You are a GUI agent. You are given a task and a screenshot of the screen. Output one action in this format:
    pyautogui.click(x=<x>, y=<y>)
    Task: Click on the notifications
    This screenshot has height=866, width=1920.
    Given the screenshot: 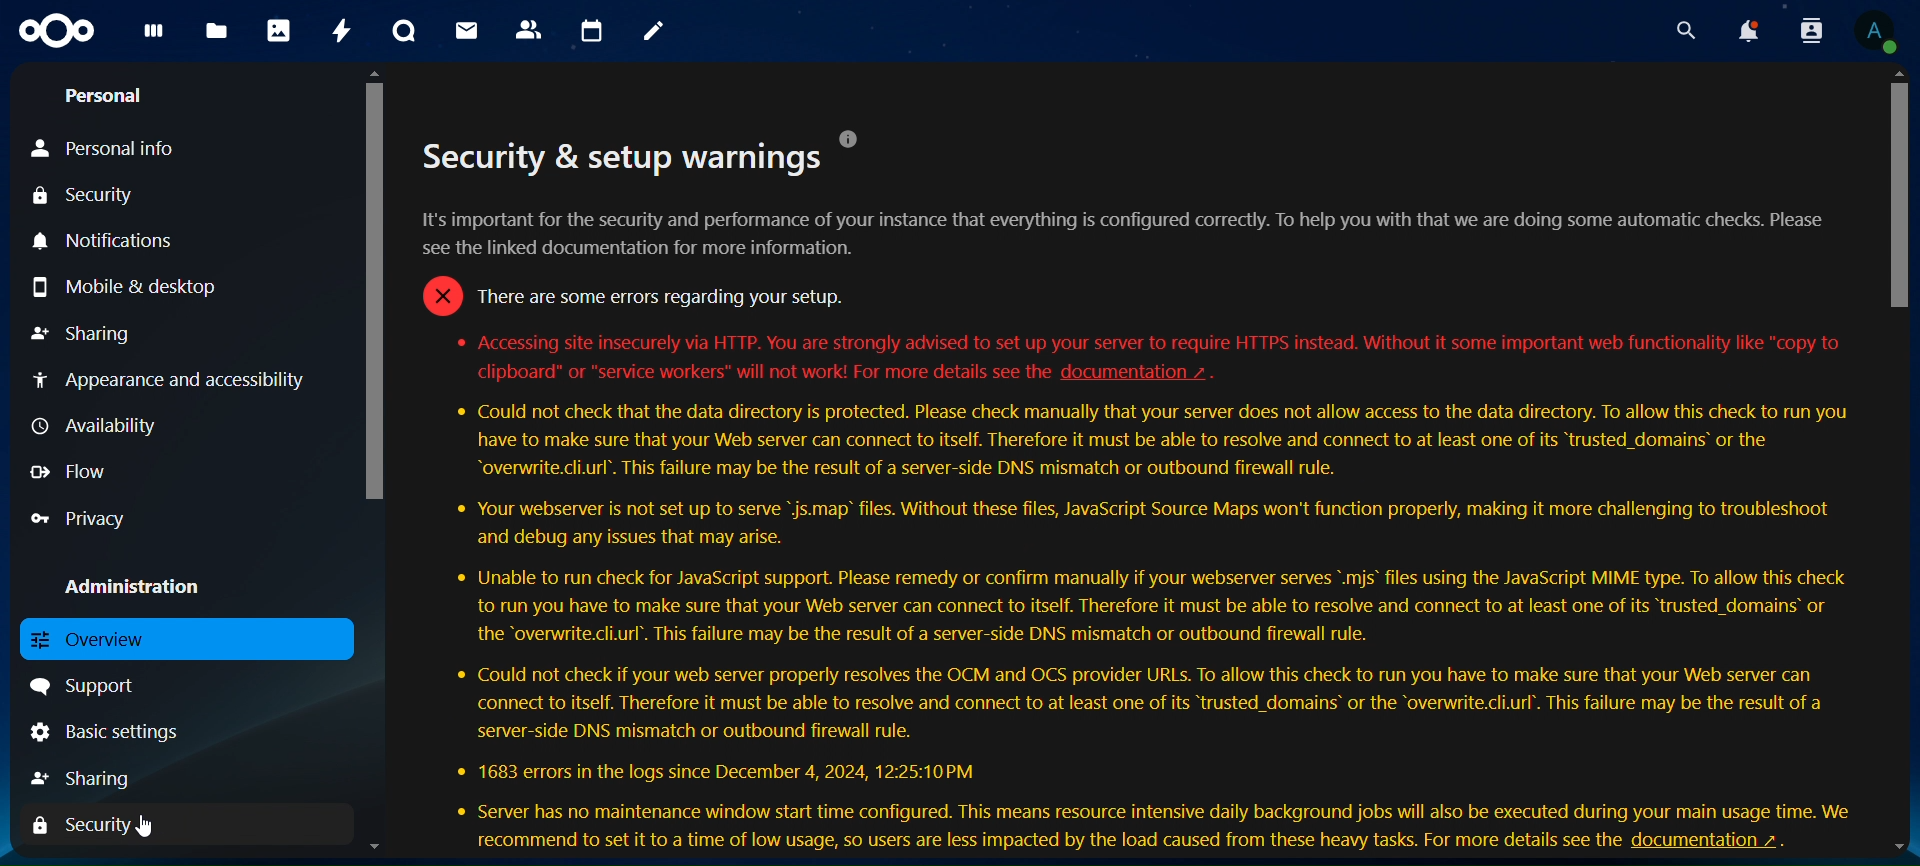 What is the action you would take?
    pyautogui.click(x=107, y=240)
    